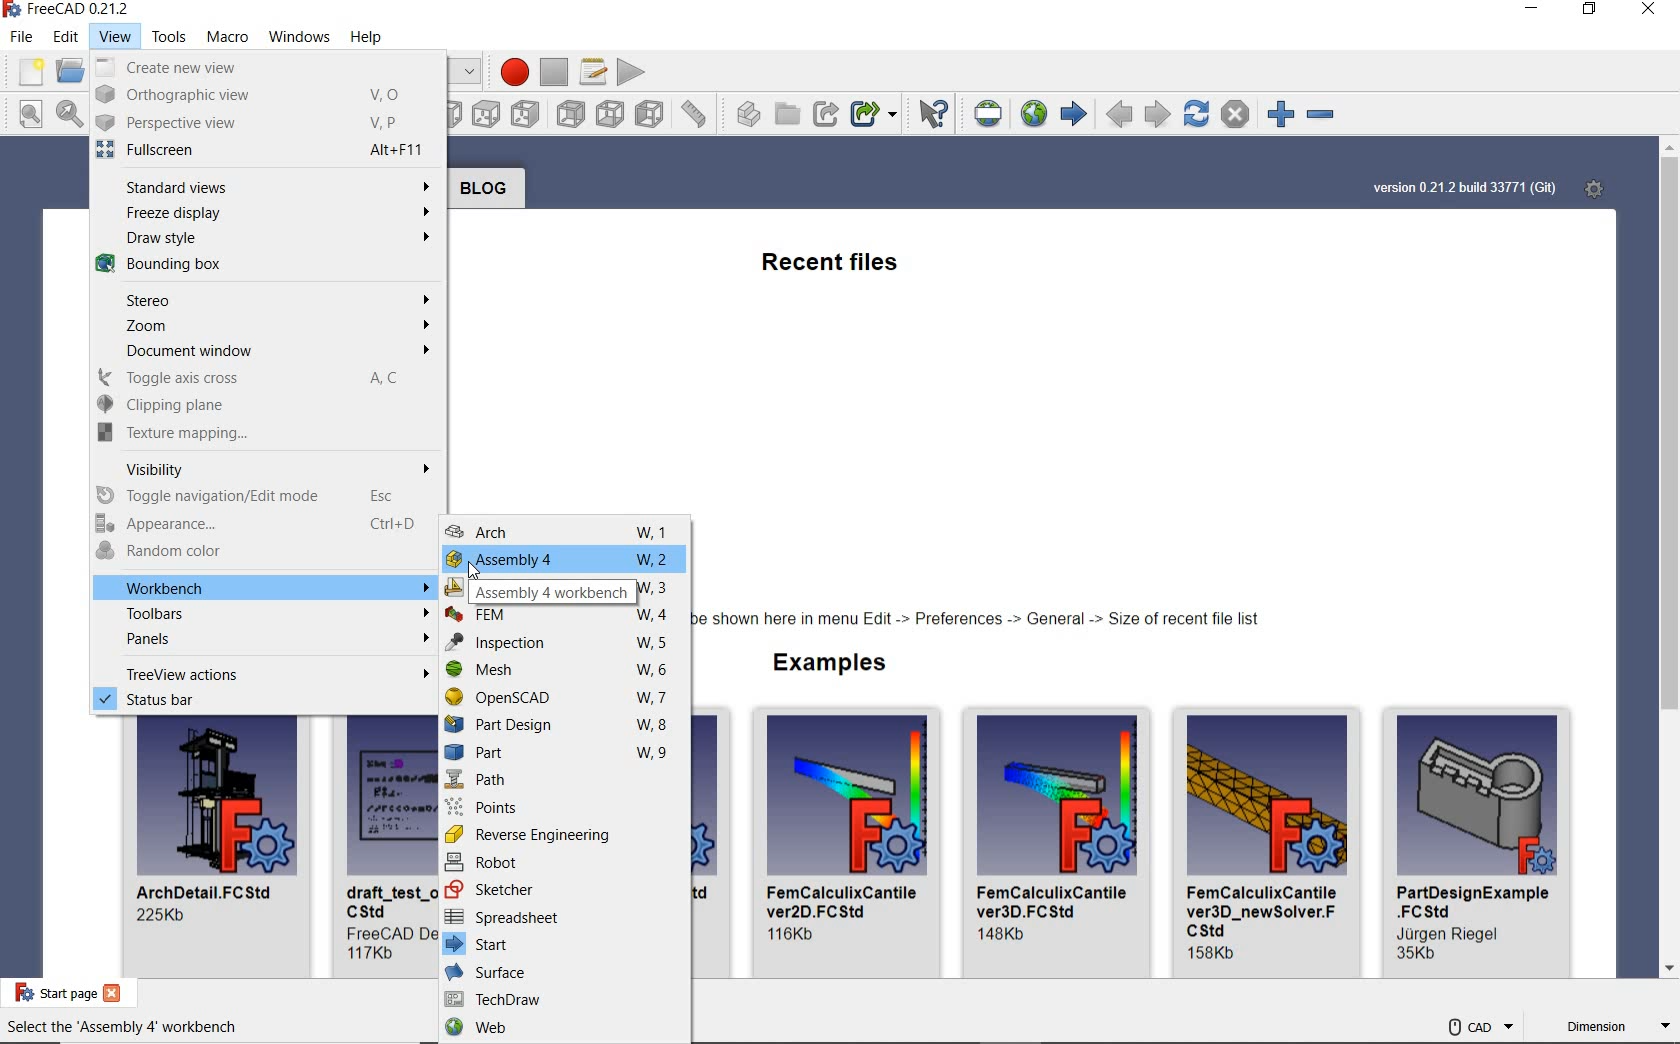 The width and height of the screenshot is (1680, 1044). What do you see at coordinates (559, 1031) in the screenshot?
I see `web` at bounding box center [559, 1031].